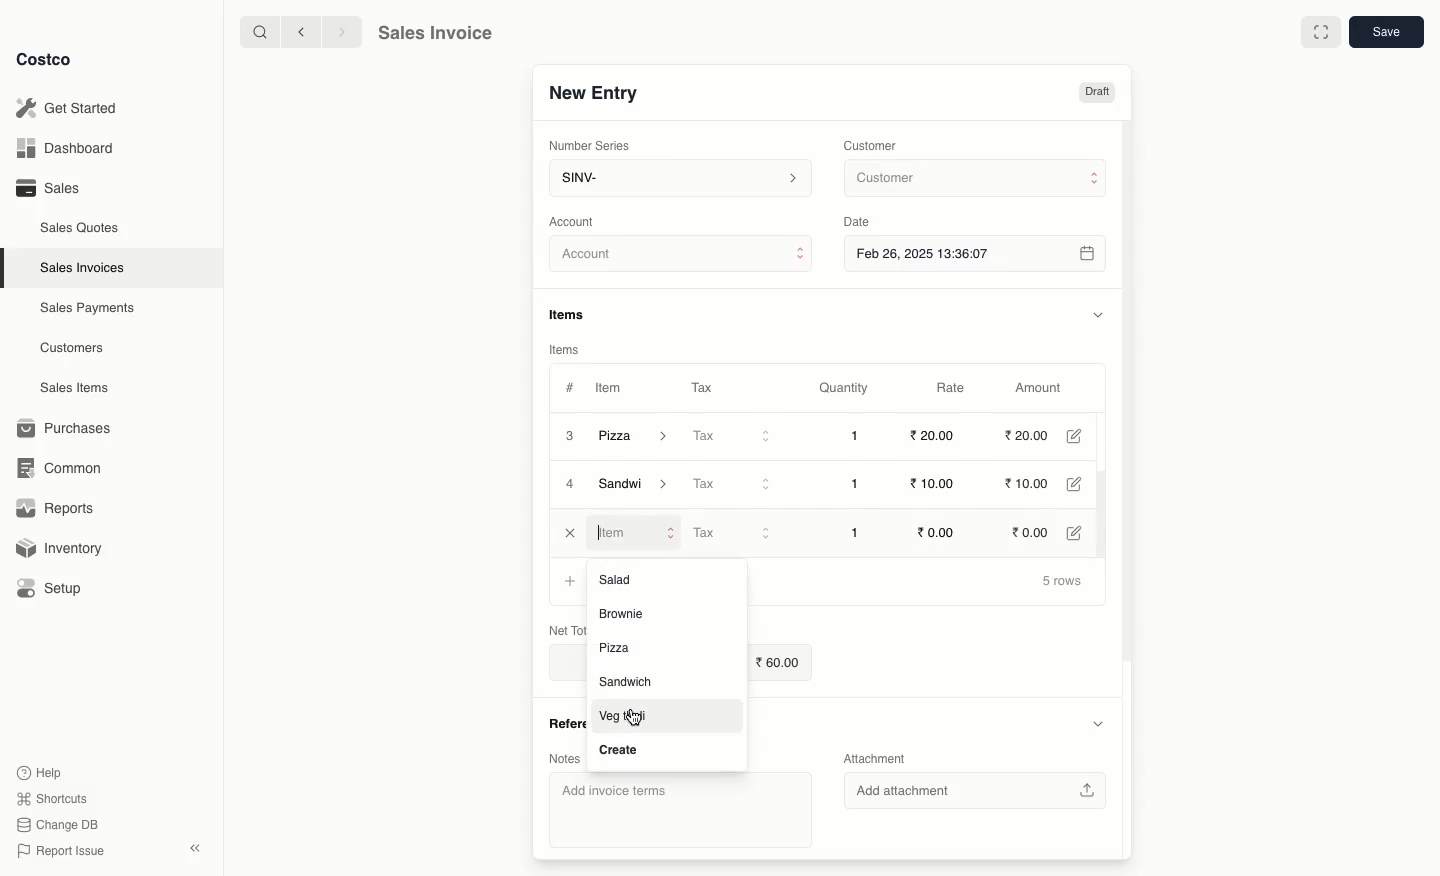  What do you see at coordinates (611, 390) in the screenshot?
I see `Item` at bounding box center [611, 390].